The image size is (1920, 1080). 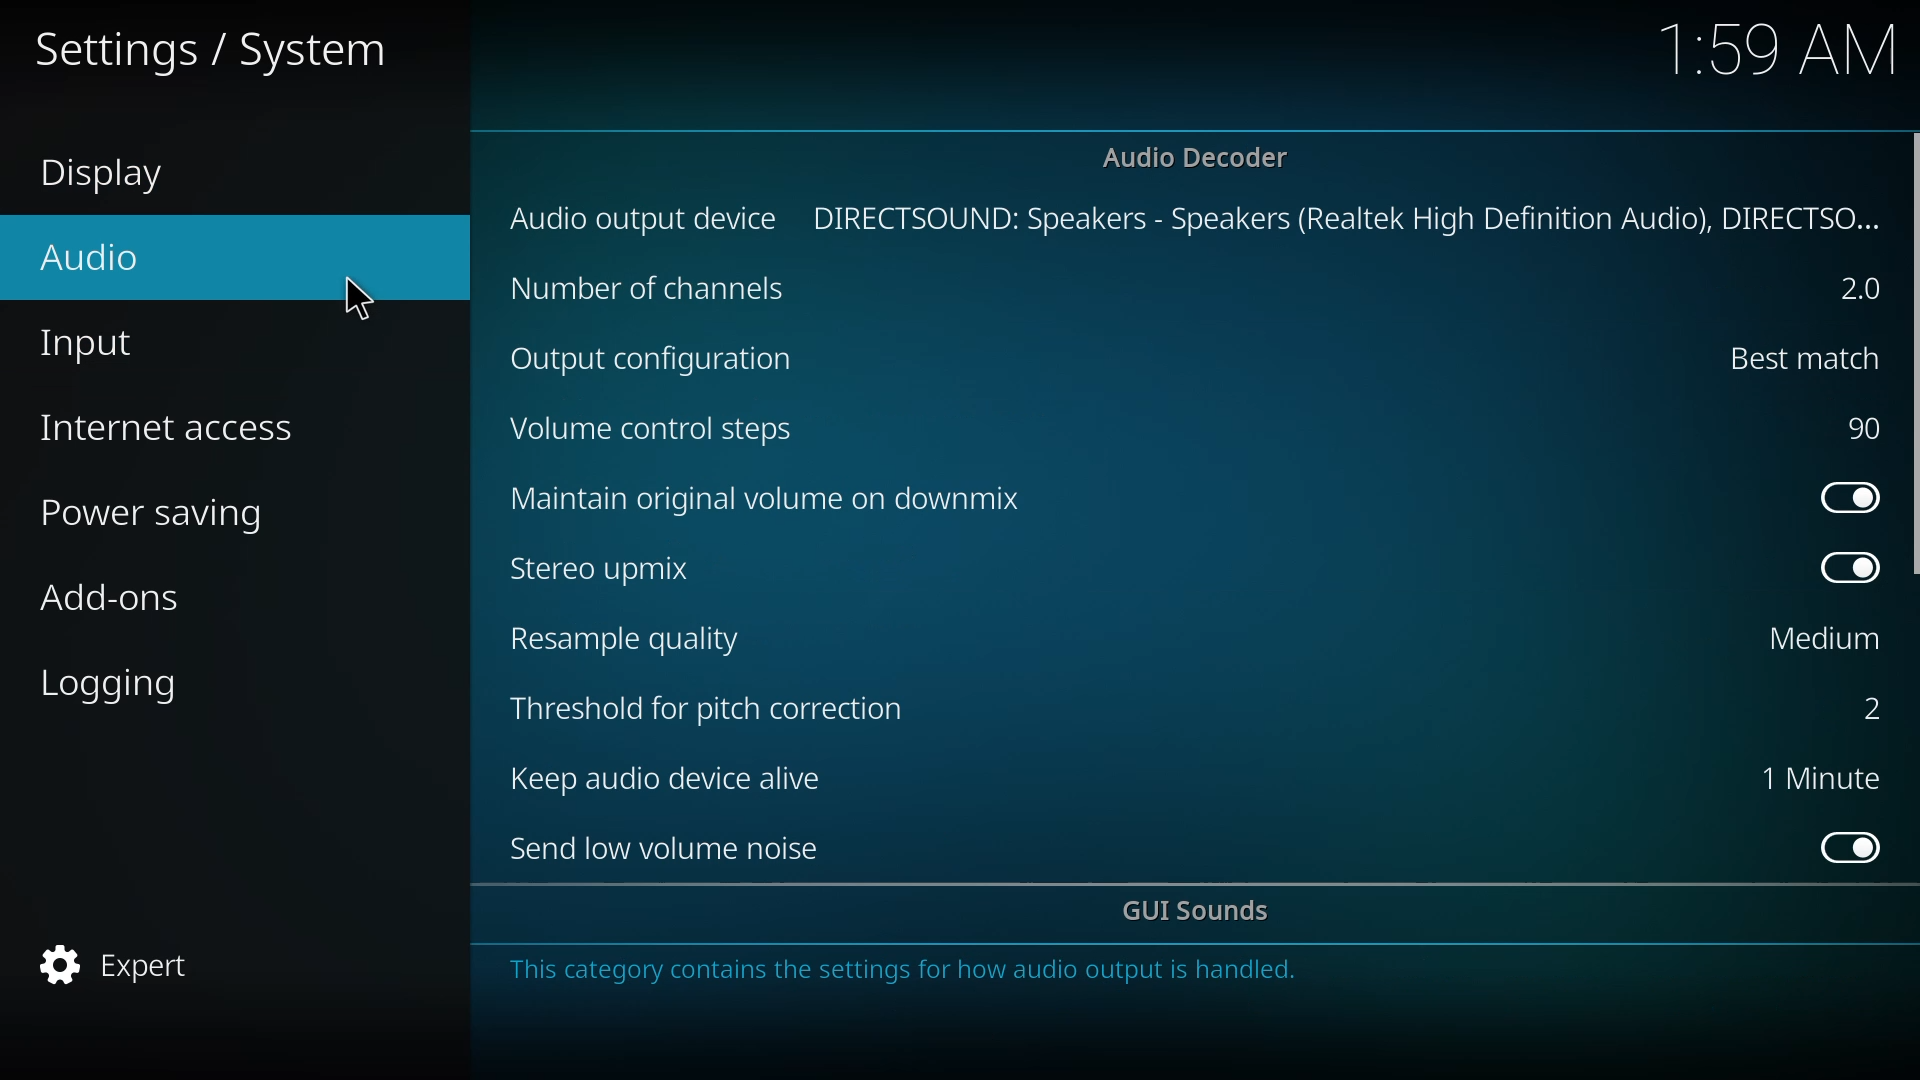 What do you see at coordinates (114, 597) in the screenshot?
I see `add-ons` at bounding box center [114, 597].